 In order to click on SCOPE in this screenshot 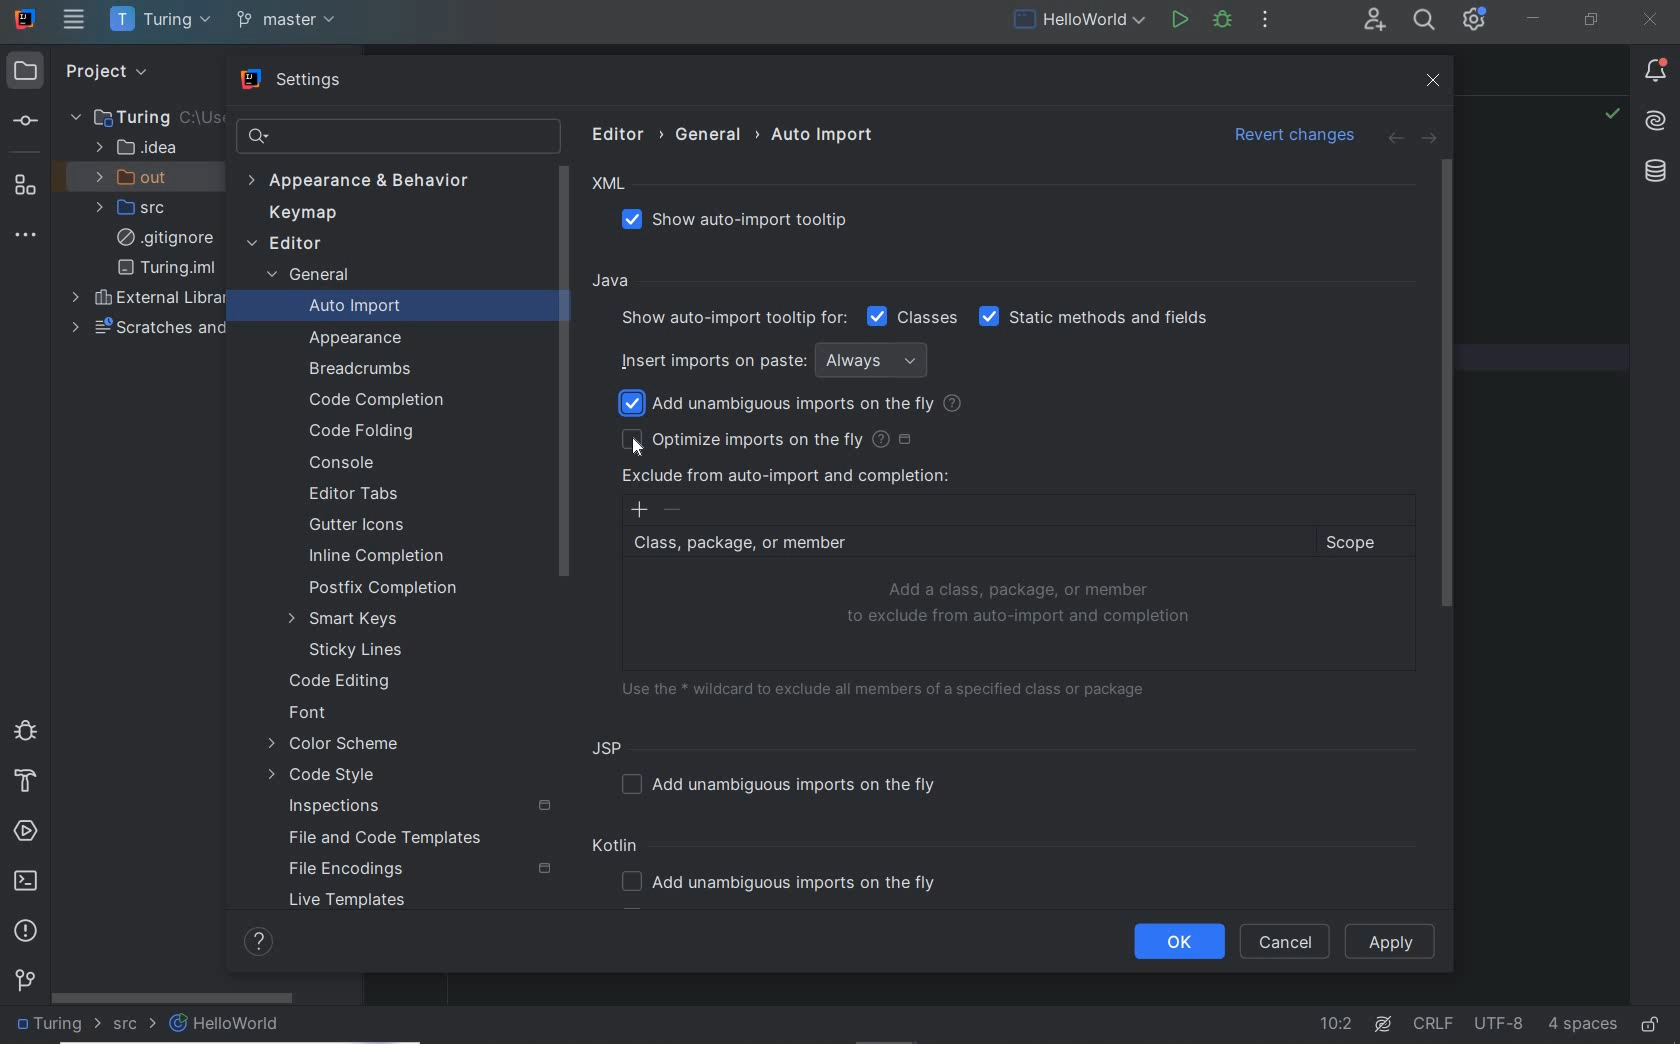, I will do `click(1360, 543)`.